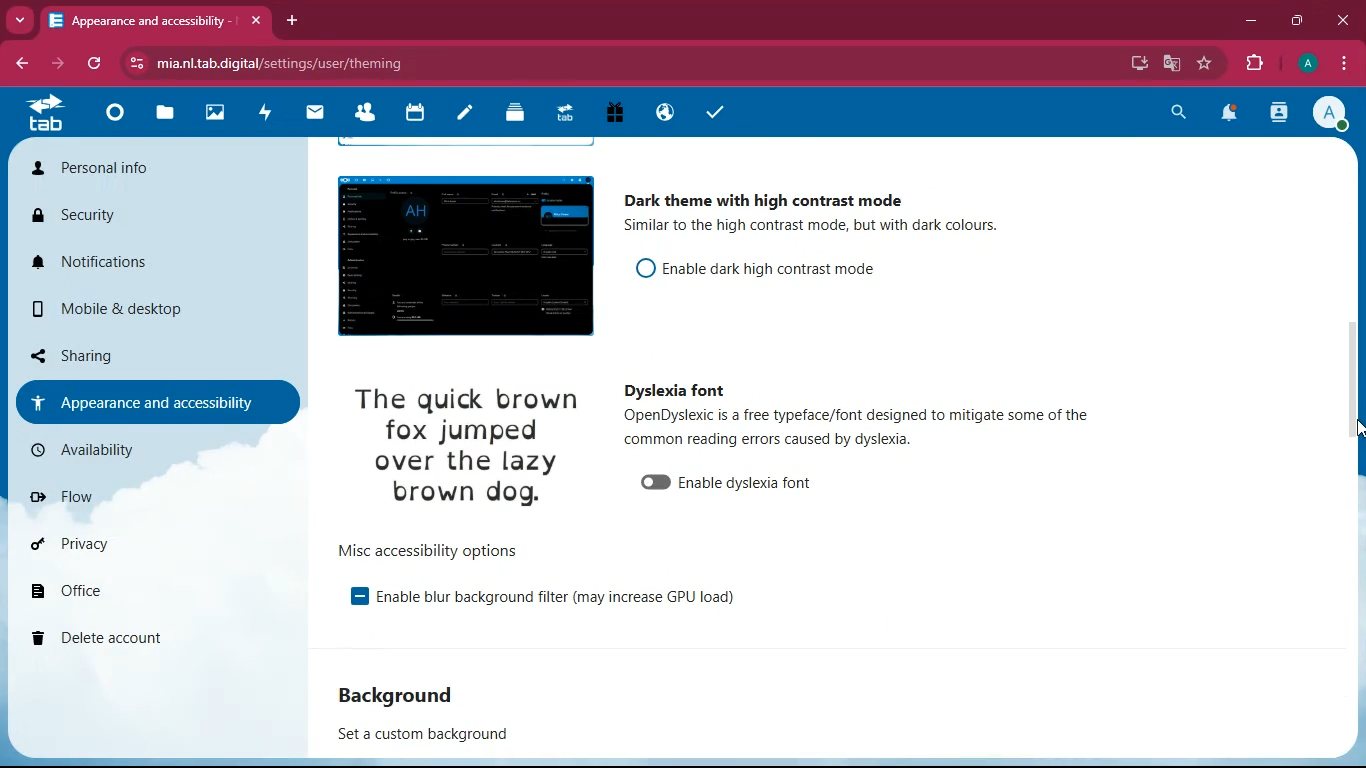  Describe the element at coordinates (401, 698) in the screenshot. I see `background` at that location.